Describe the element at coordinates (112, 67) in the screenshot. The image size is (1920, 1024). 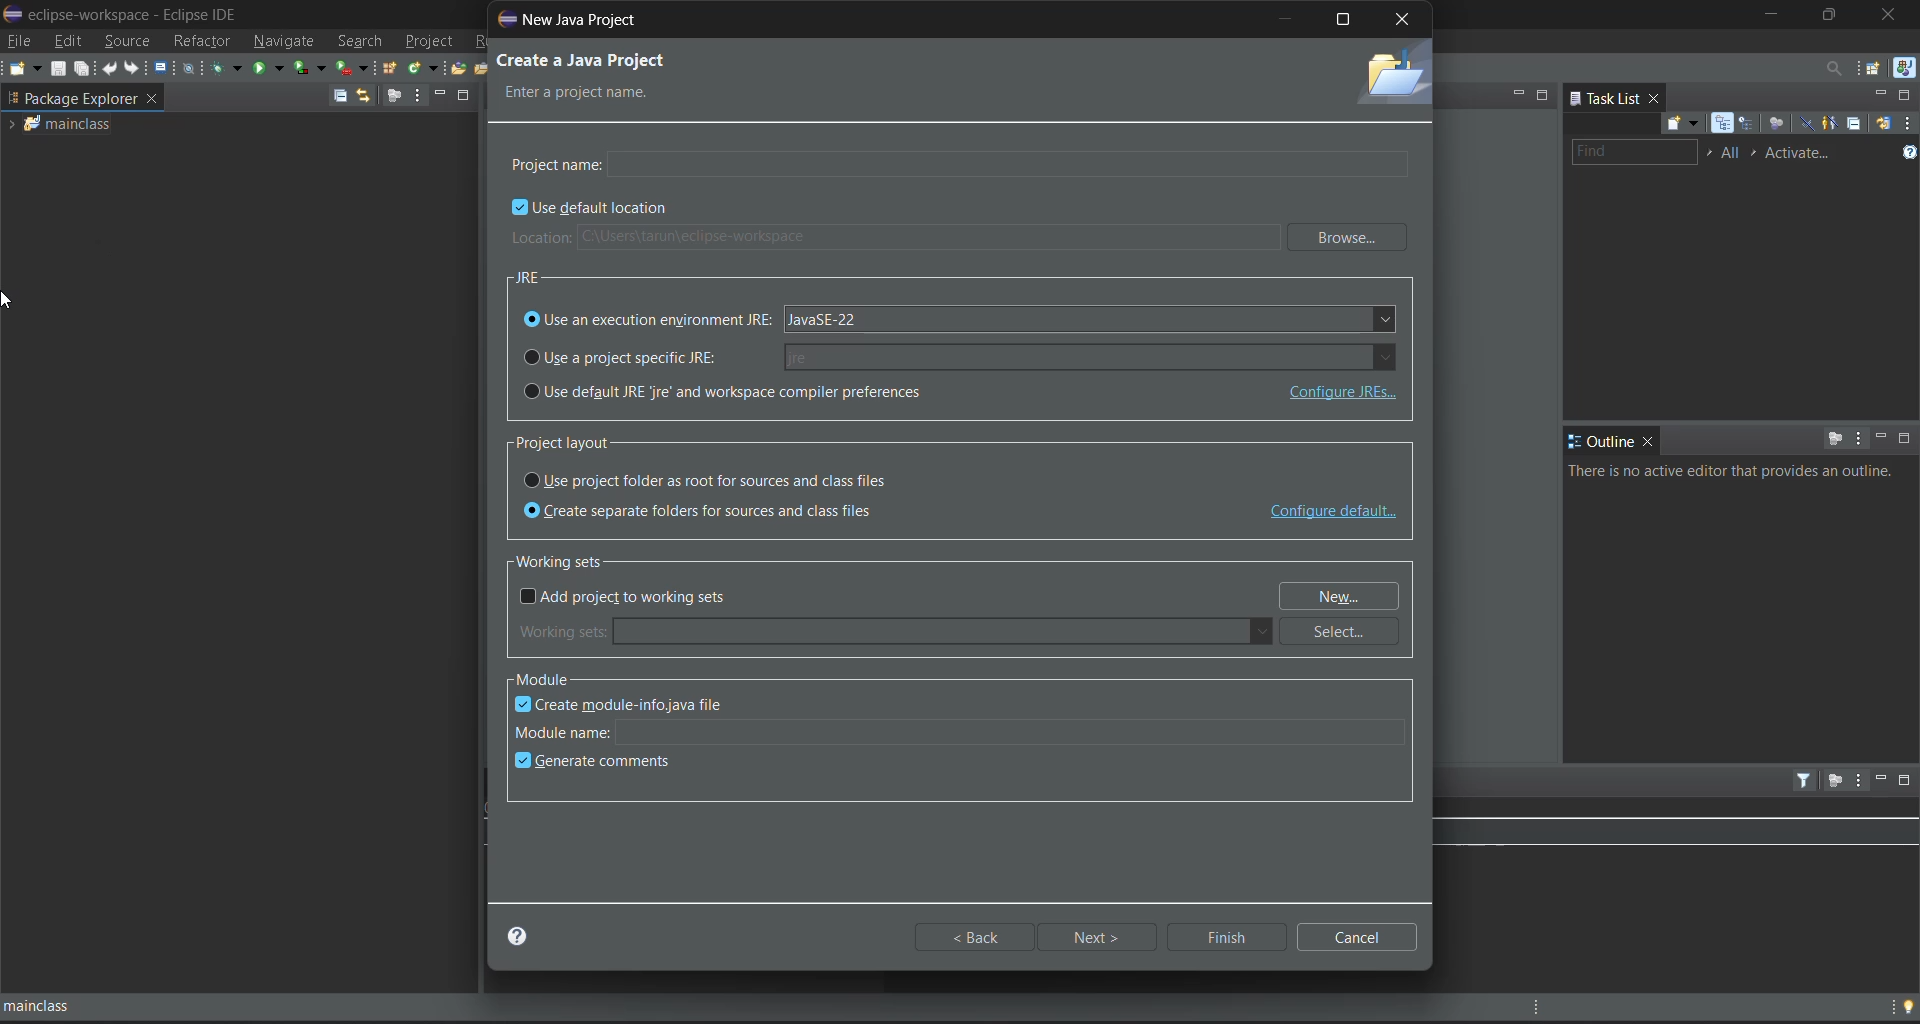
I see `undo` at that location.